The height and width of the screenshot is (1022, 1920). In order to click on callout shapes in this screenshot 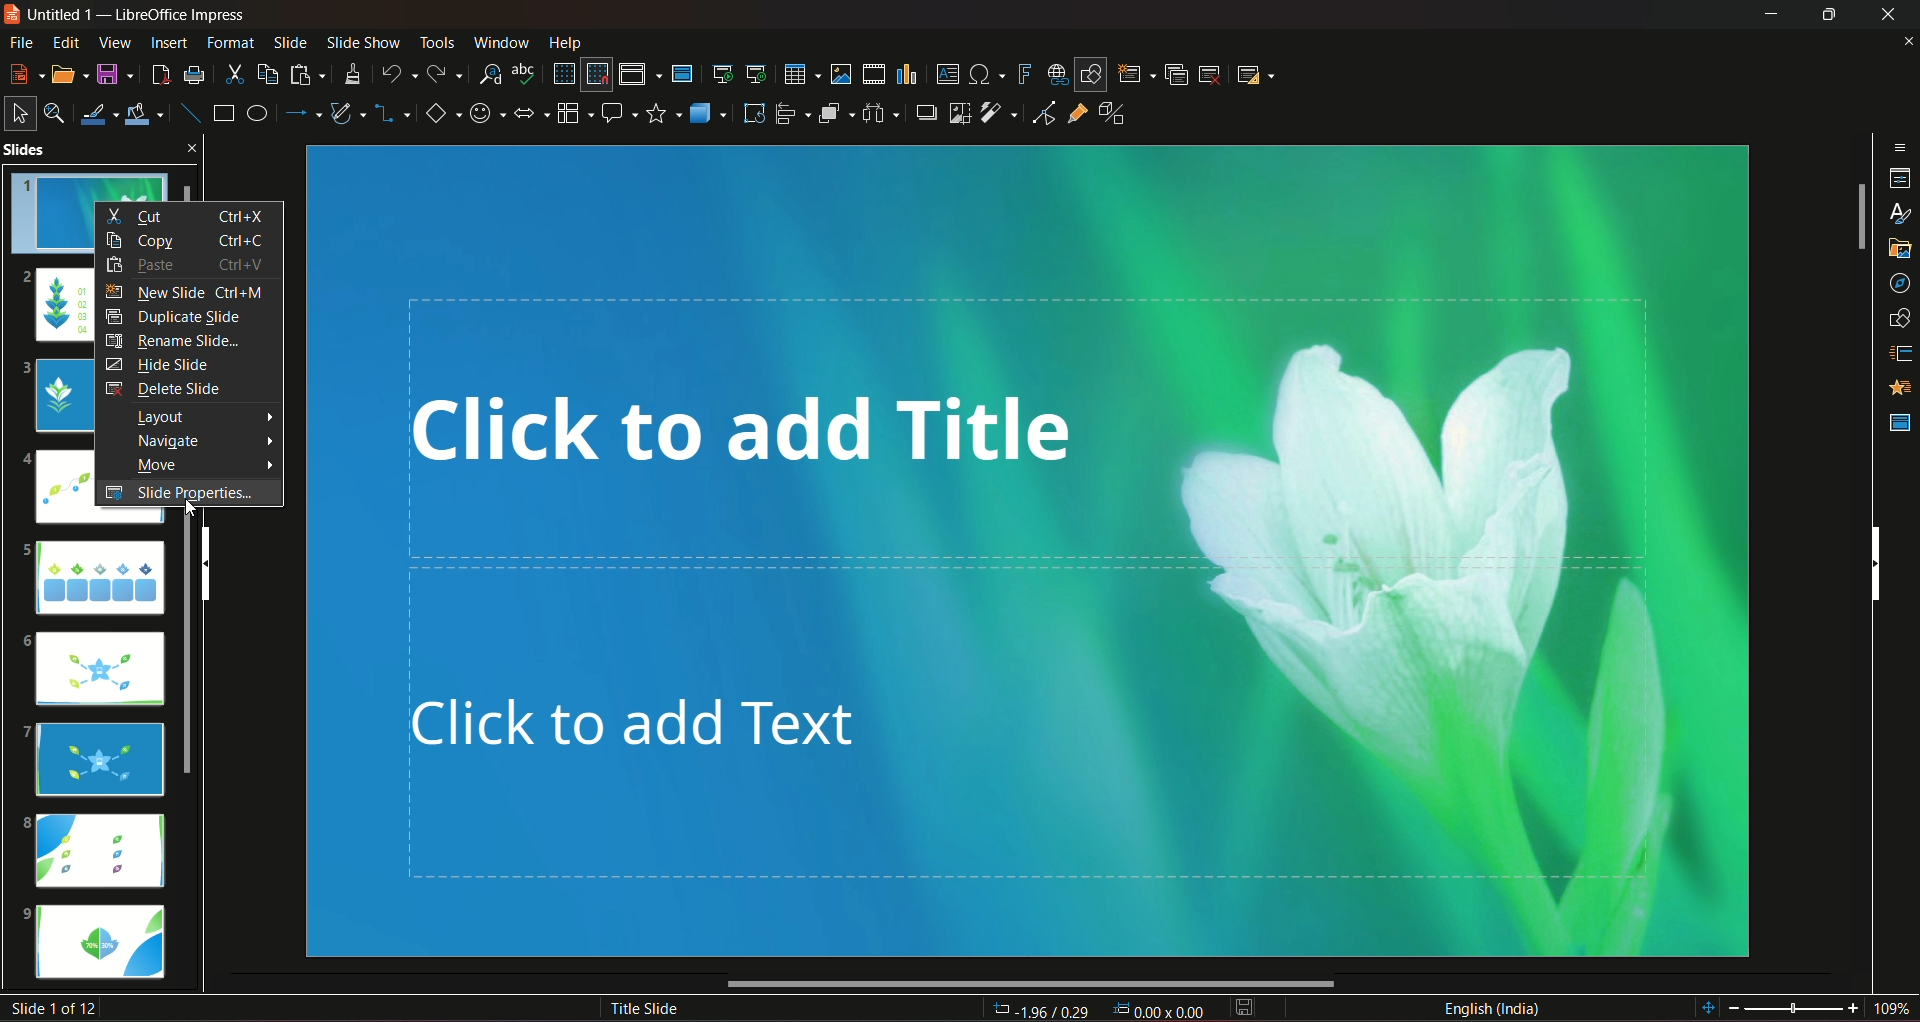, I will do `click(620, 112)`.